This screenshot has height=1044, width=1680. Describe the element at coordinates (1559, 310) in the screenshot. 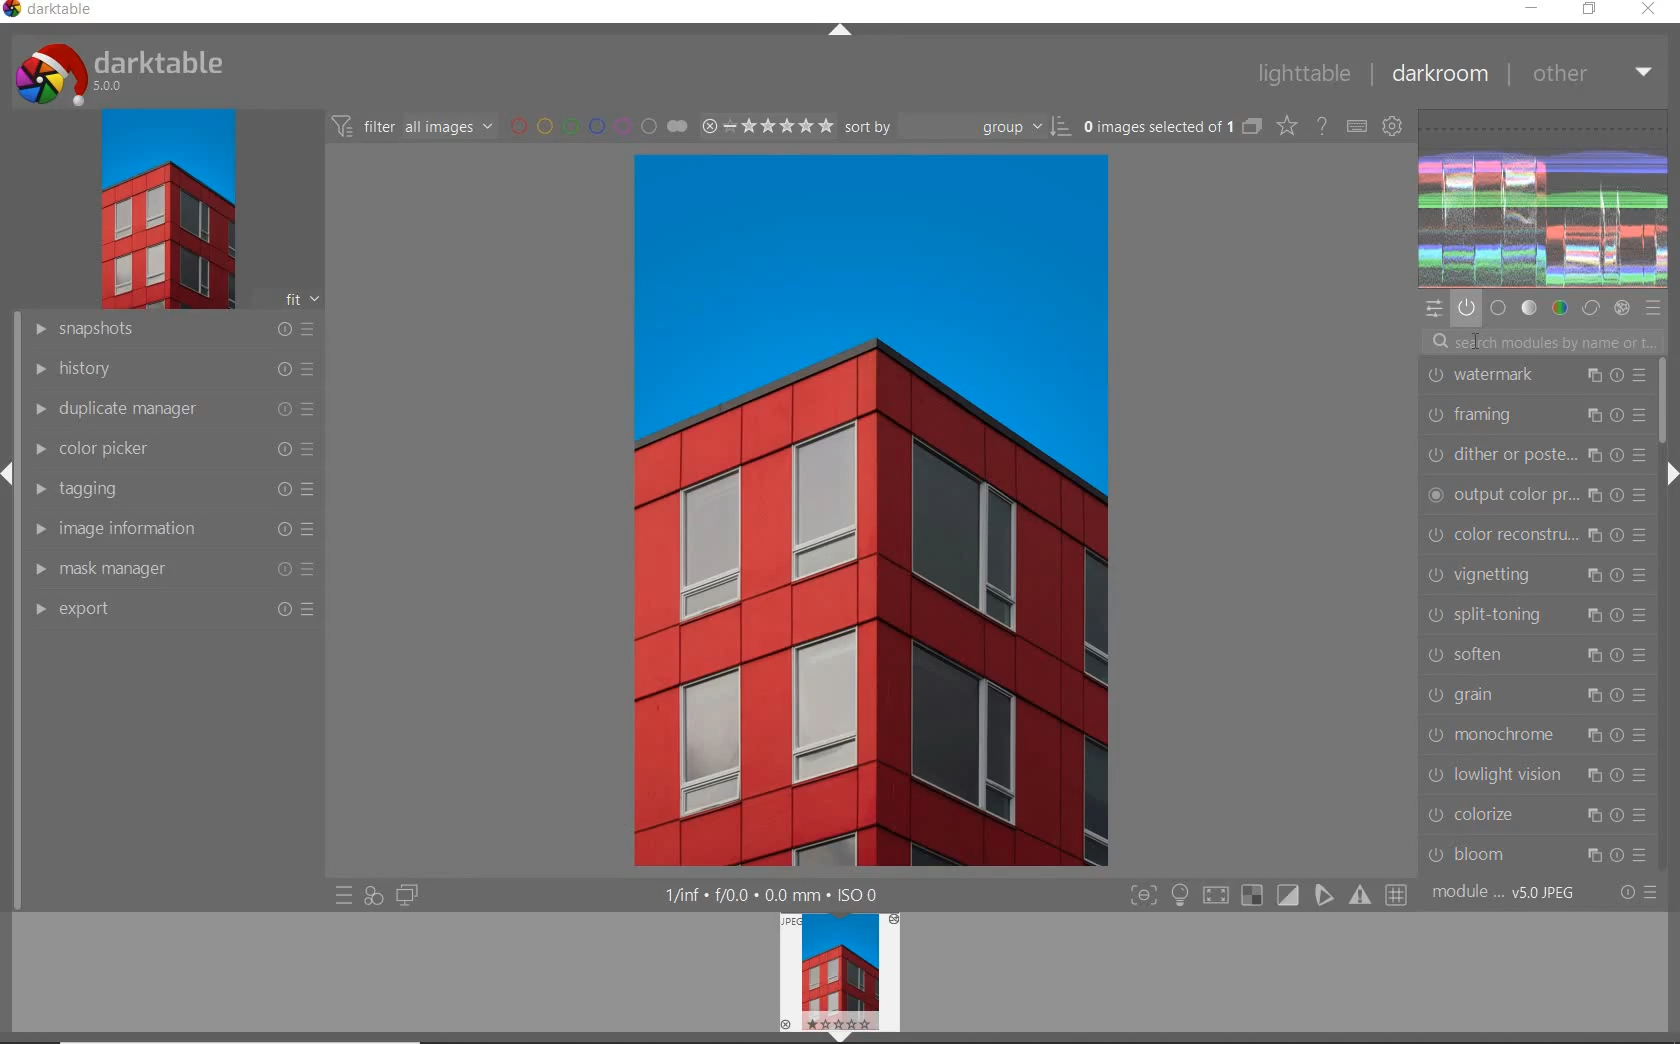

I see `color` at that location.